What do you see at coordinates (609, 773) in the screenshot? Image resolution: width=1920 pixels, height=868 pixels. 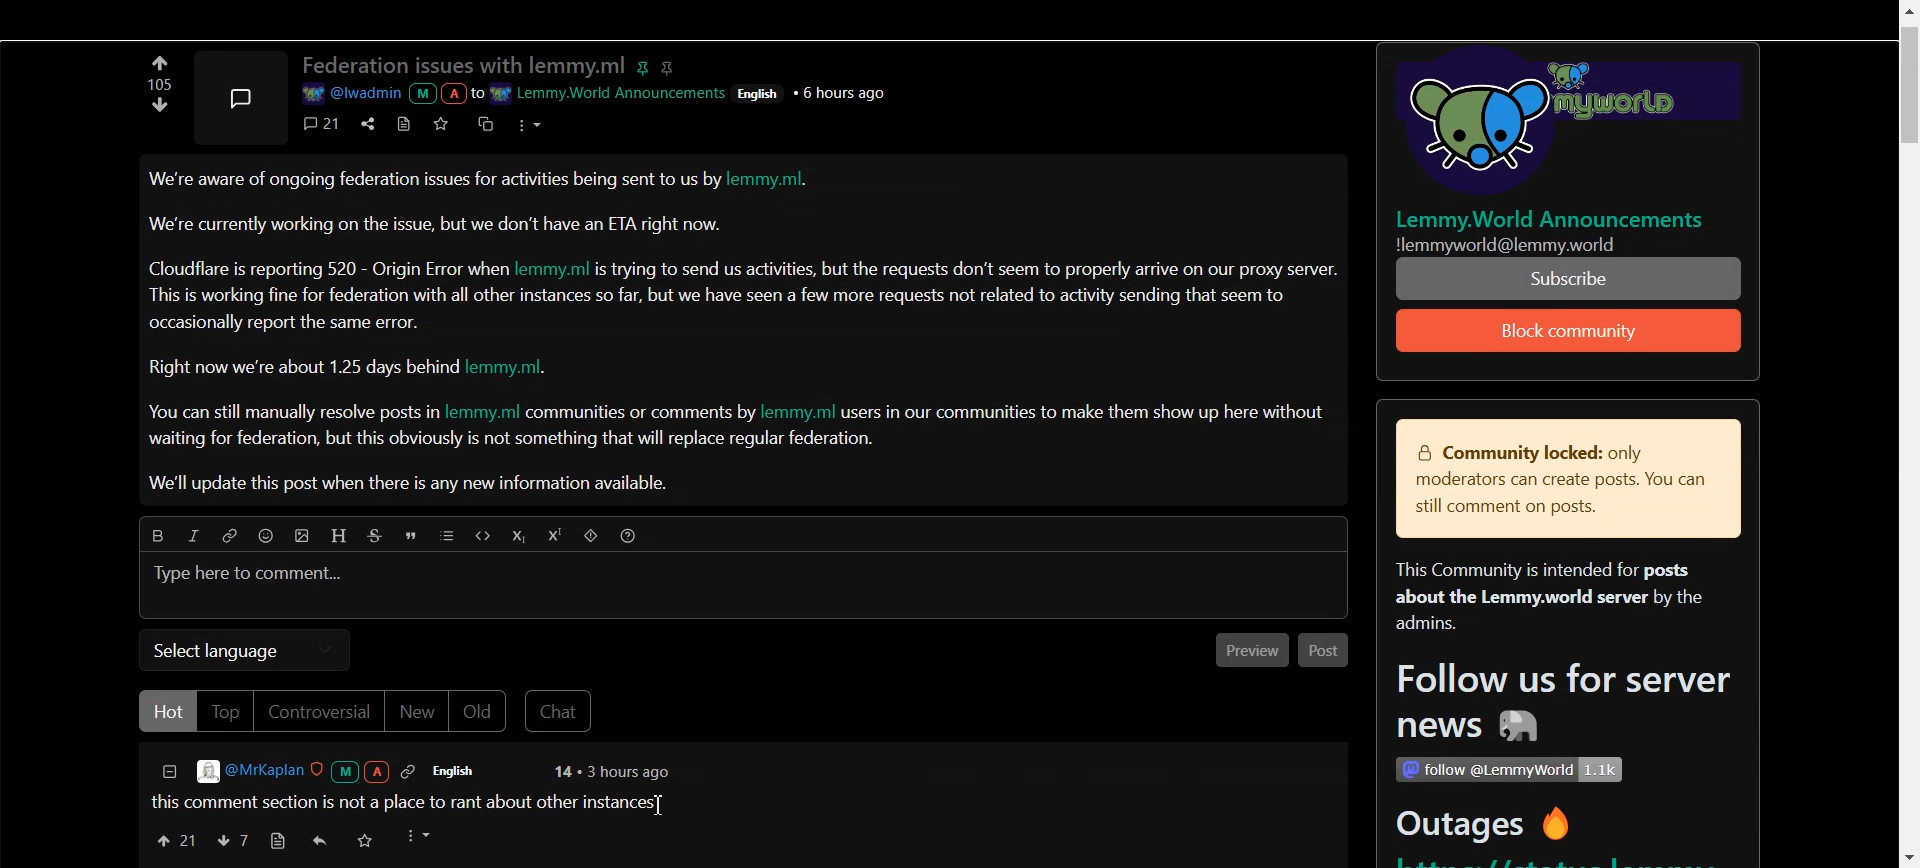 I see `14 + 3 hours ago` at bounding box center [609, 773].